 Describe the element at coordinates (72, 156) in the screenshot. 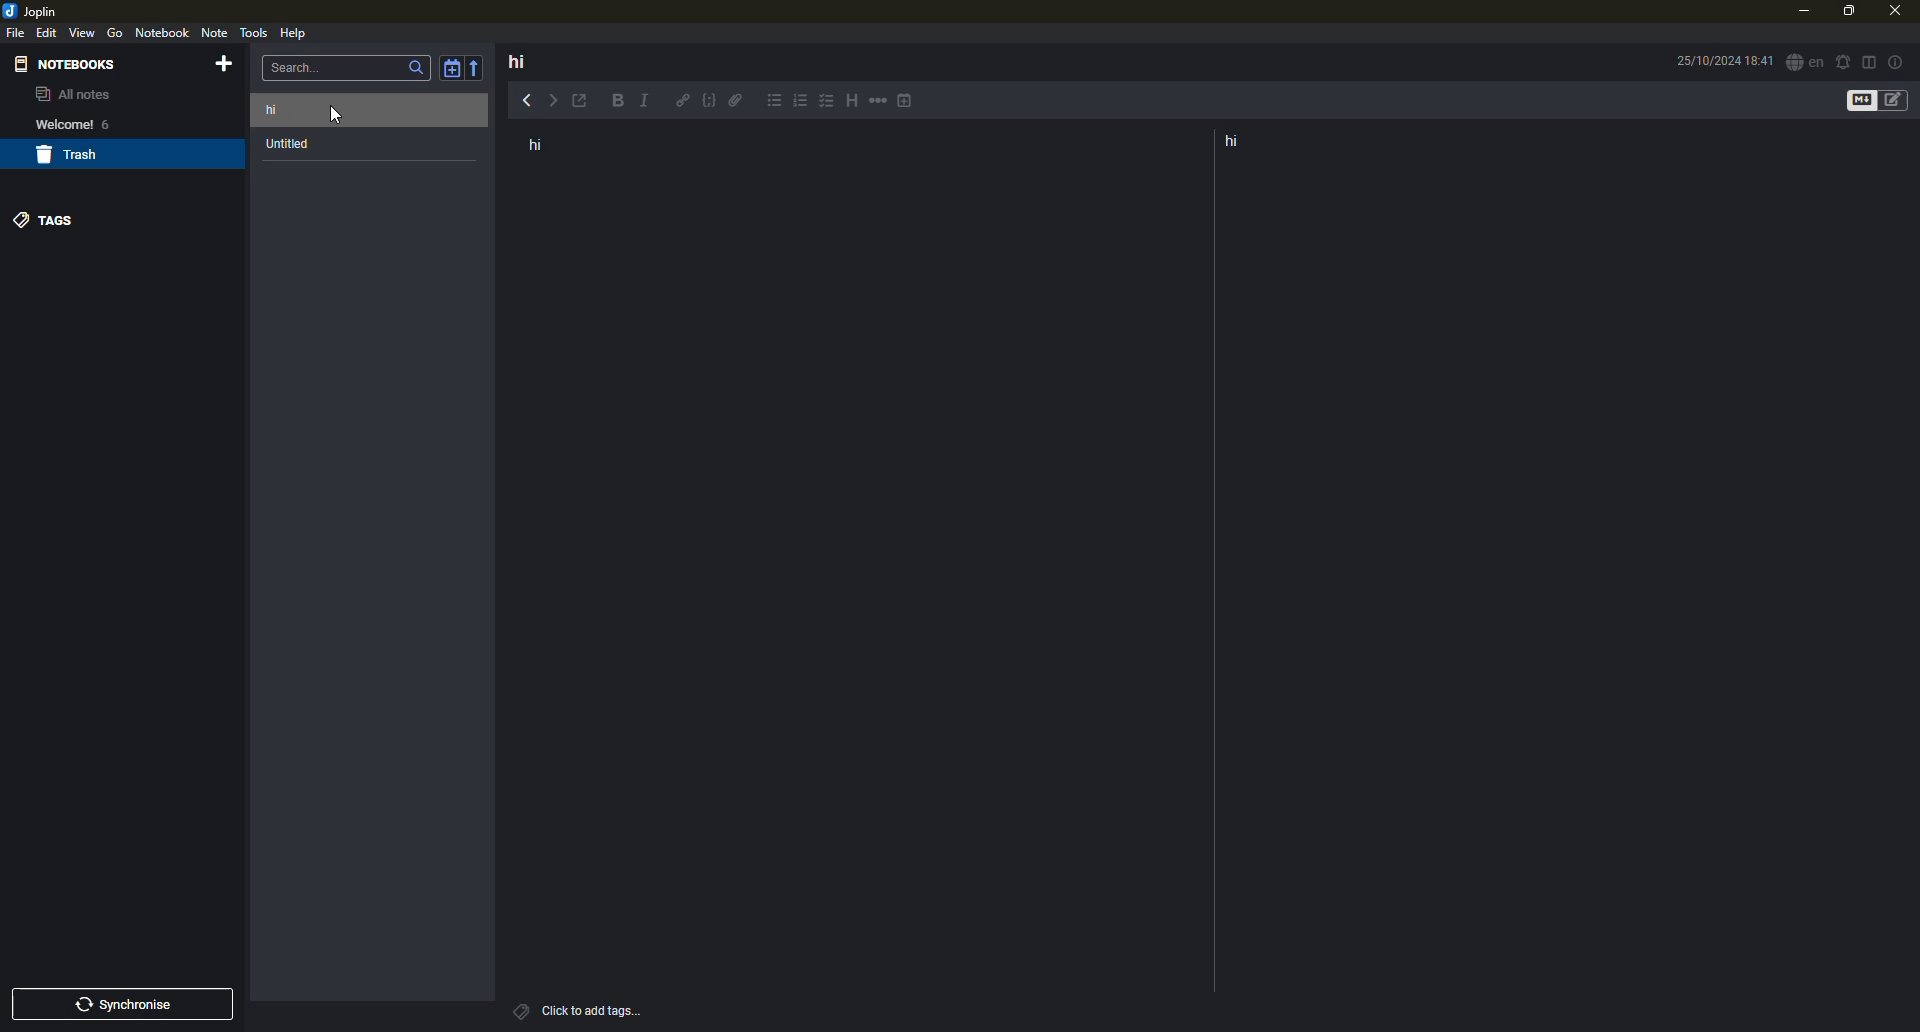

I see `trash` at that location.